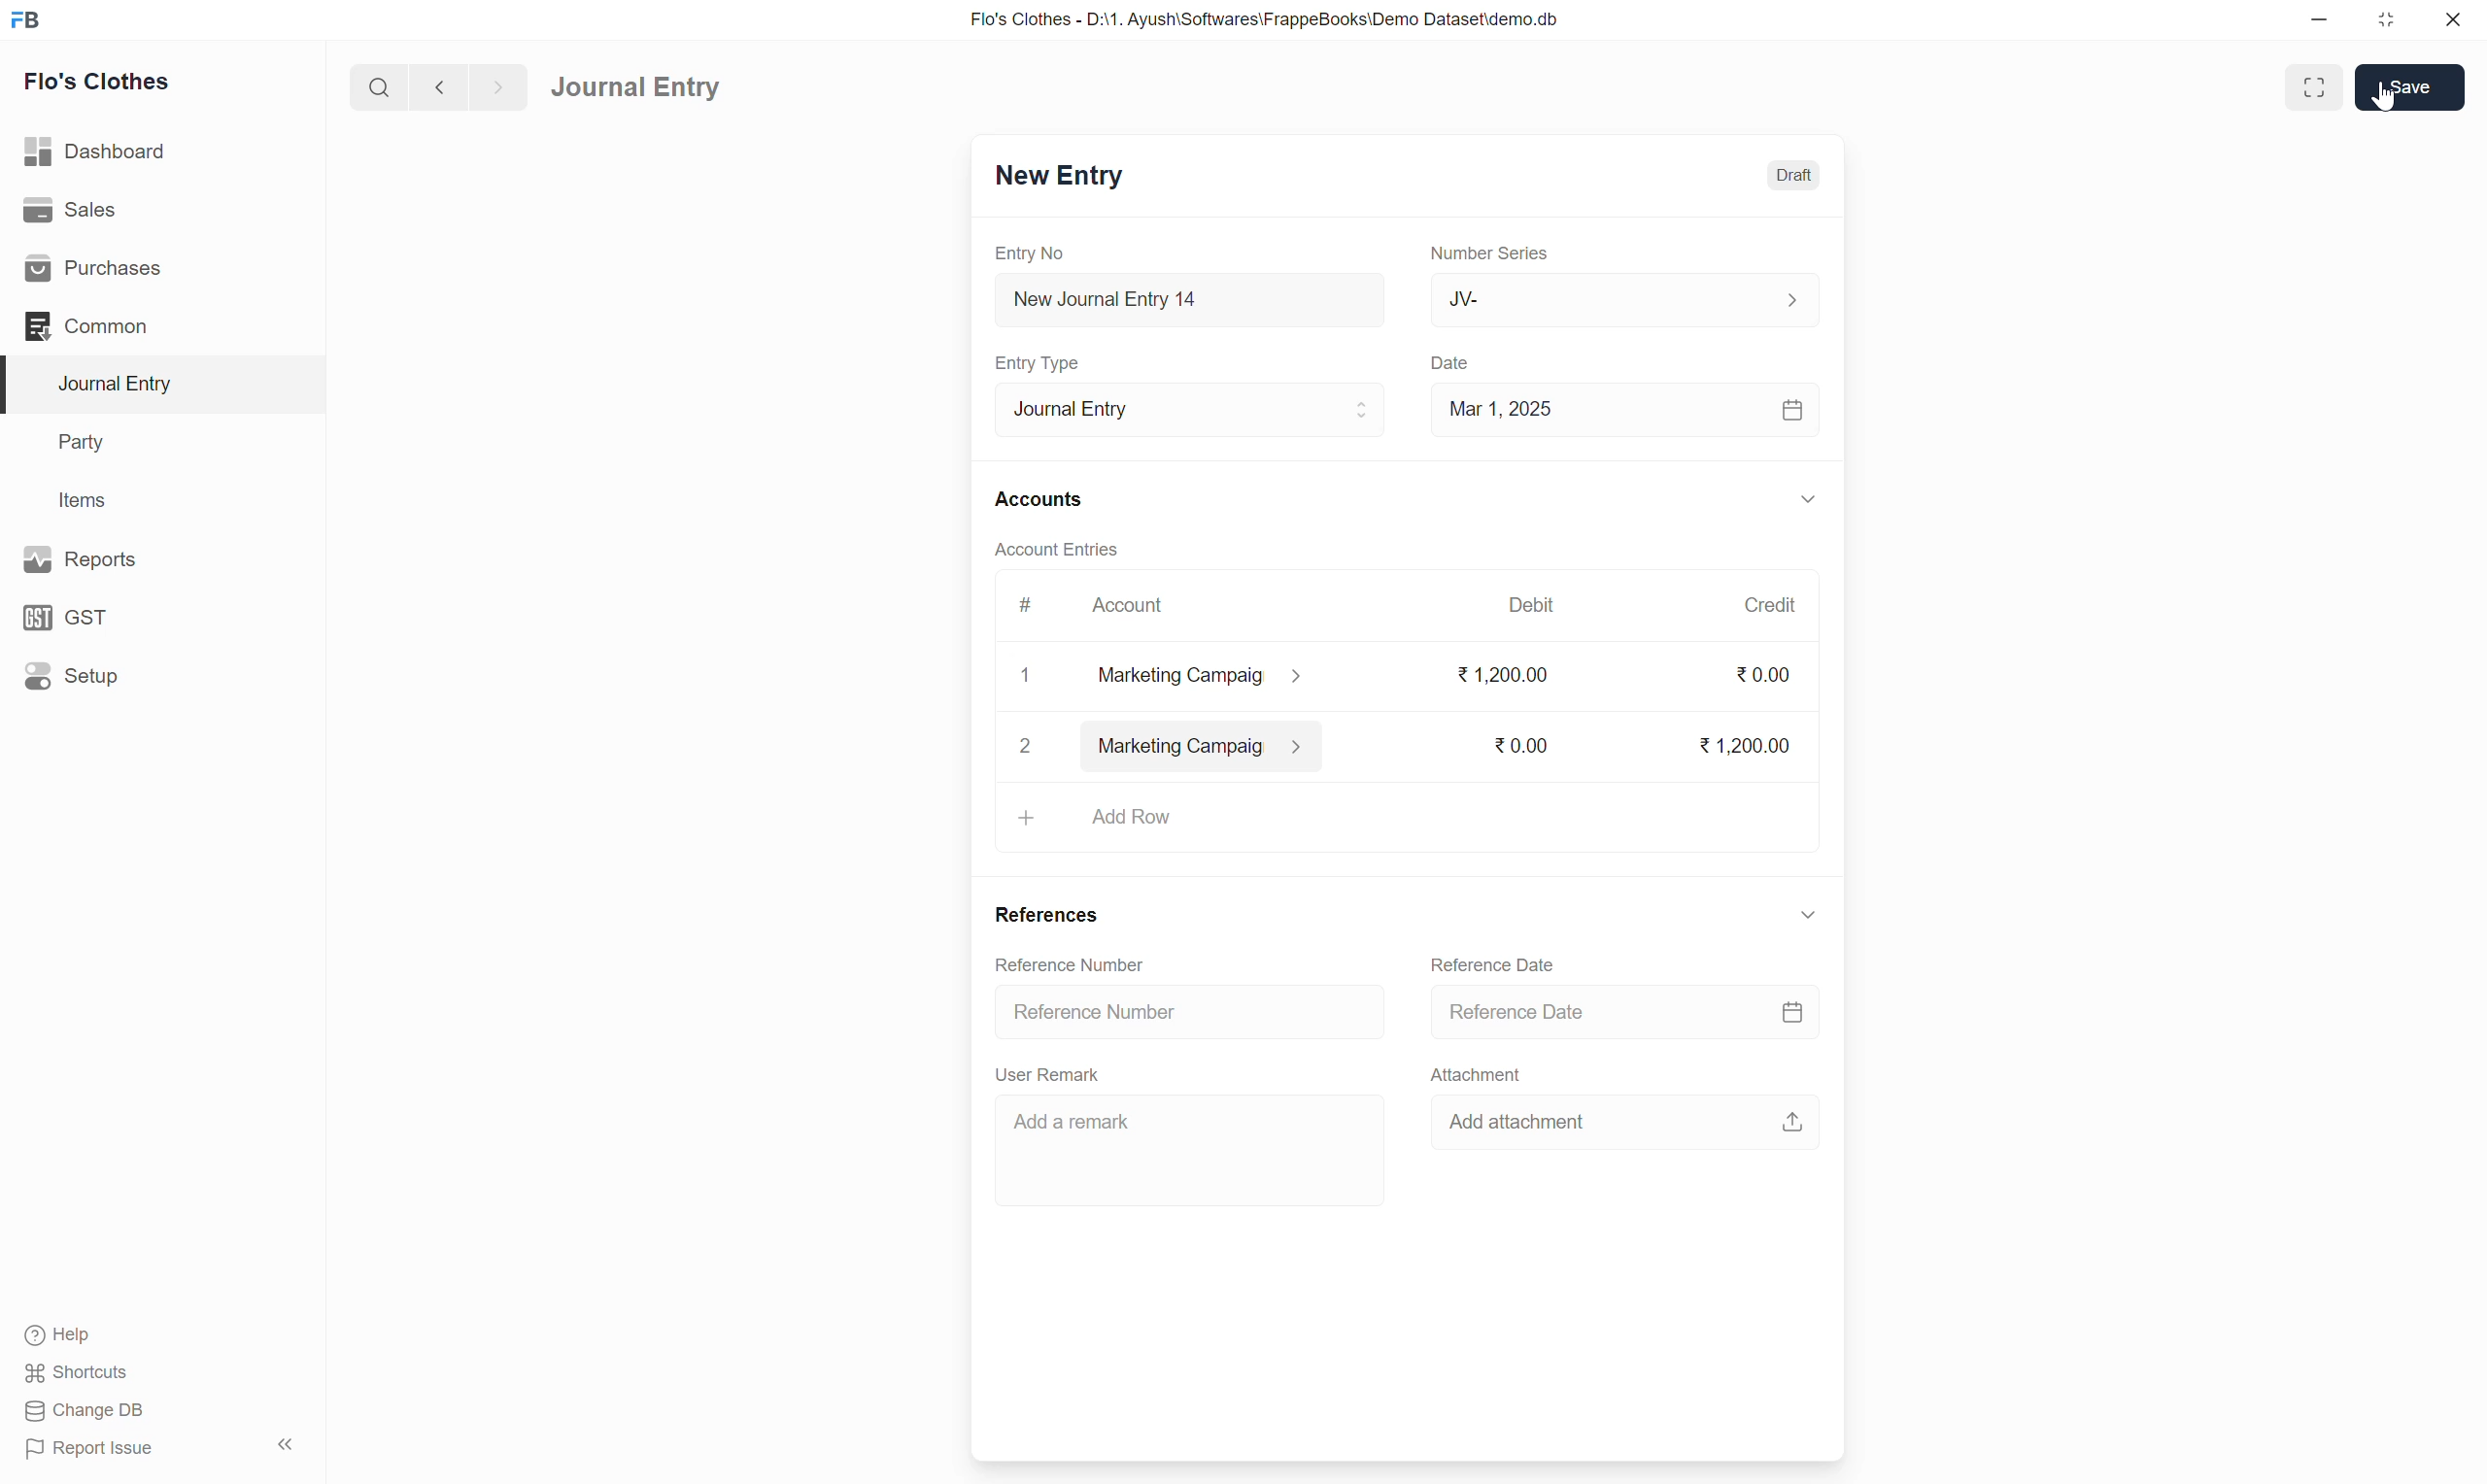  What do you see at coordinates (1455, 364) in the screenshot?
I see `Date` at bounding box center [1455, 364].